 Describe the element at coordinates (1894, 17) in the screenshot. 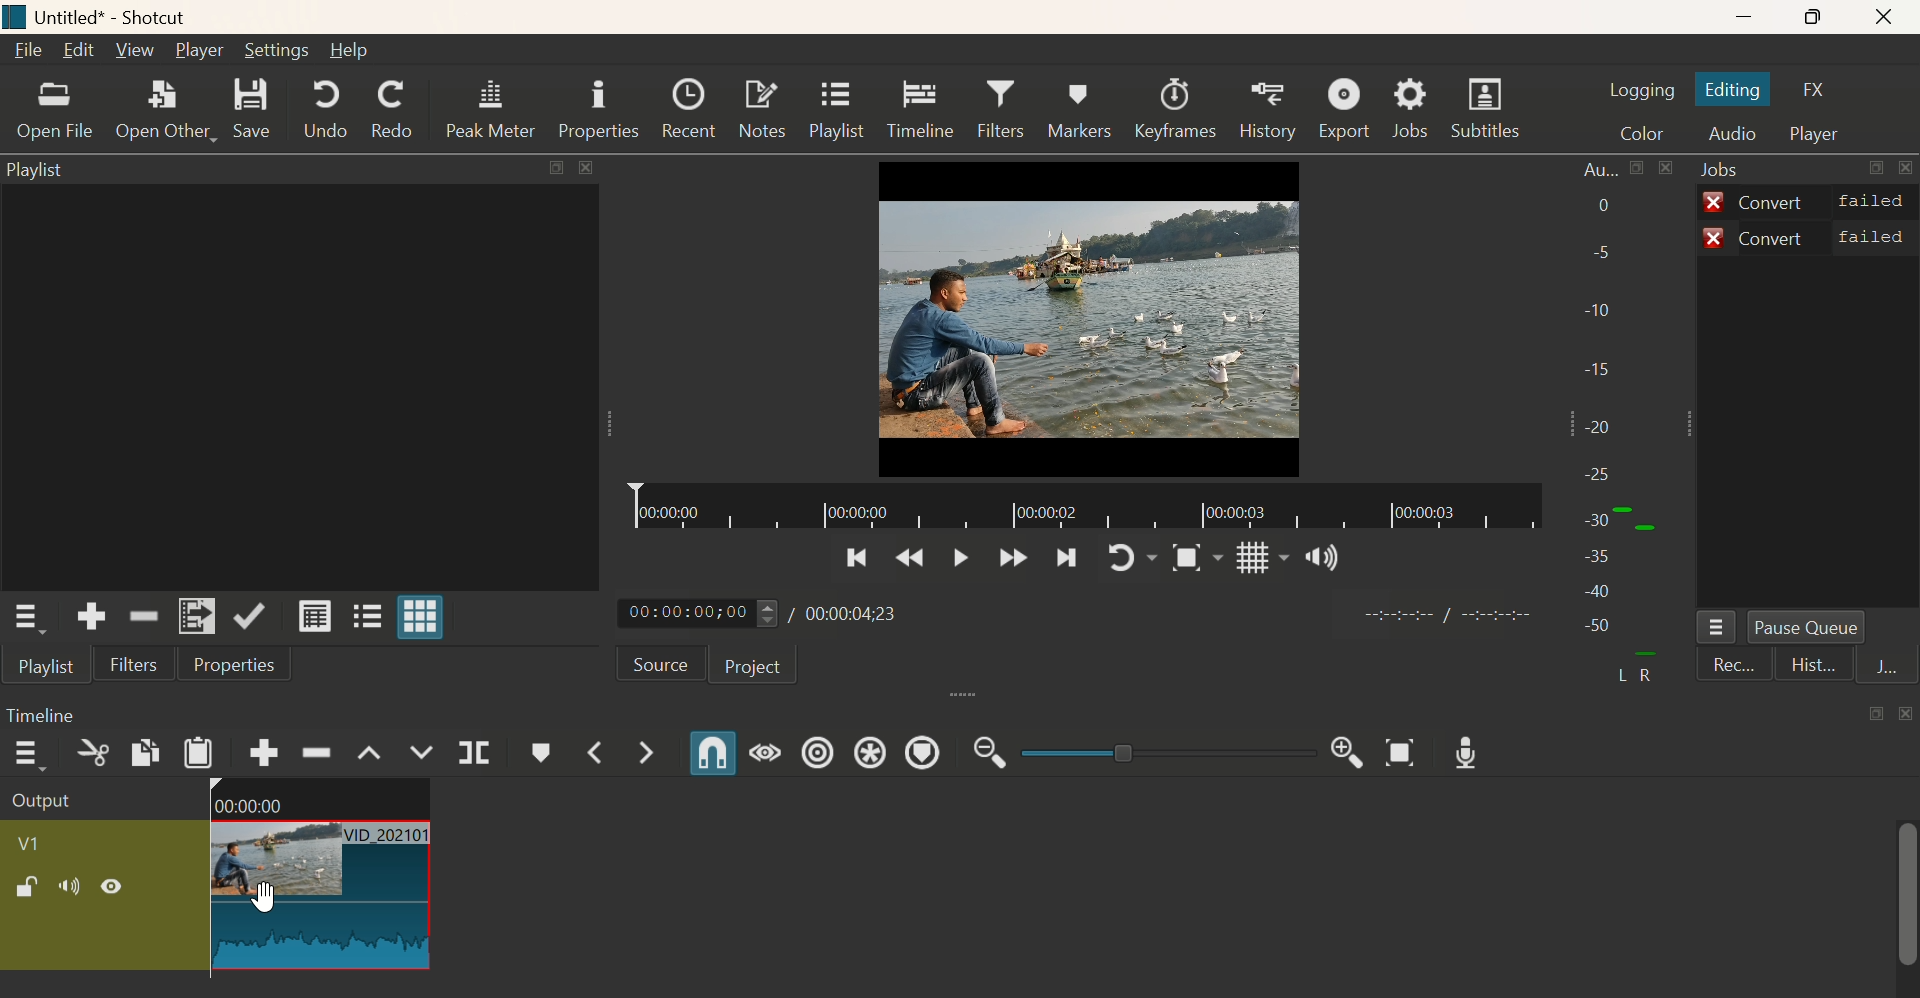

I see `Close` at that location.